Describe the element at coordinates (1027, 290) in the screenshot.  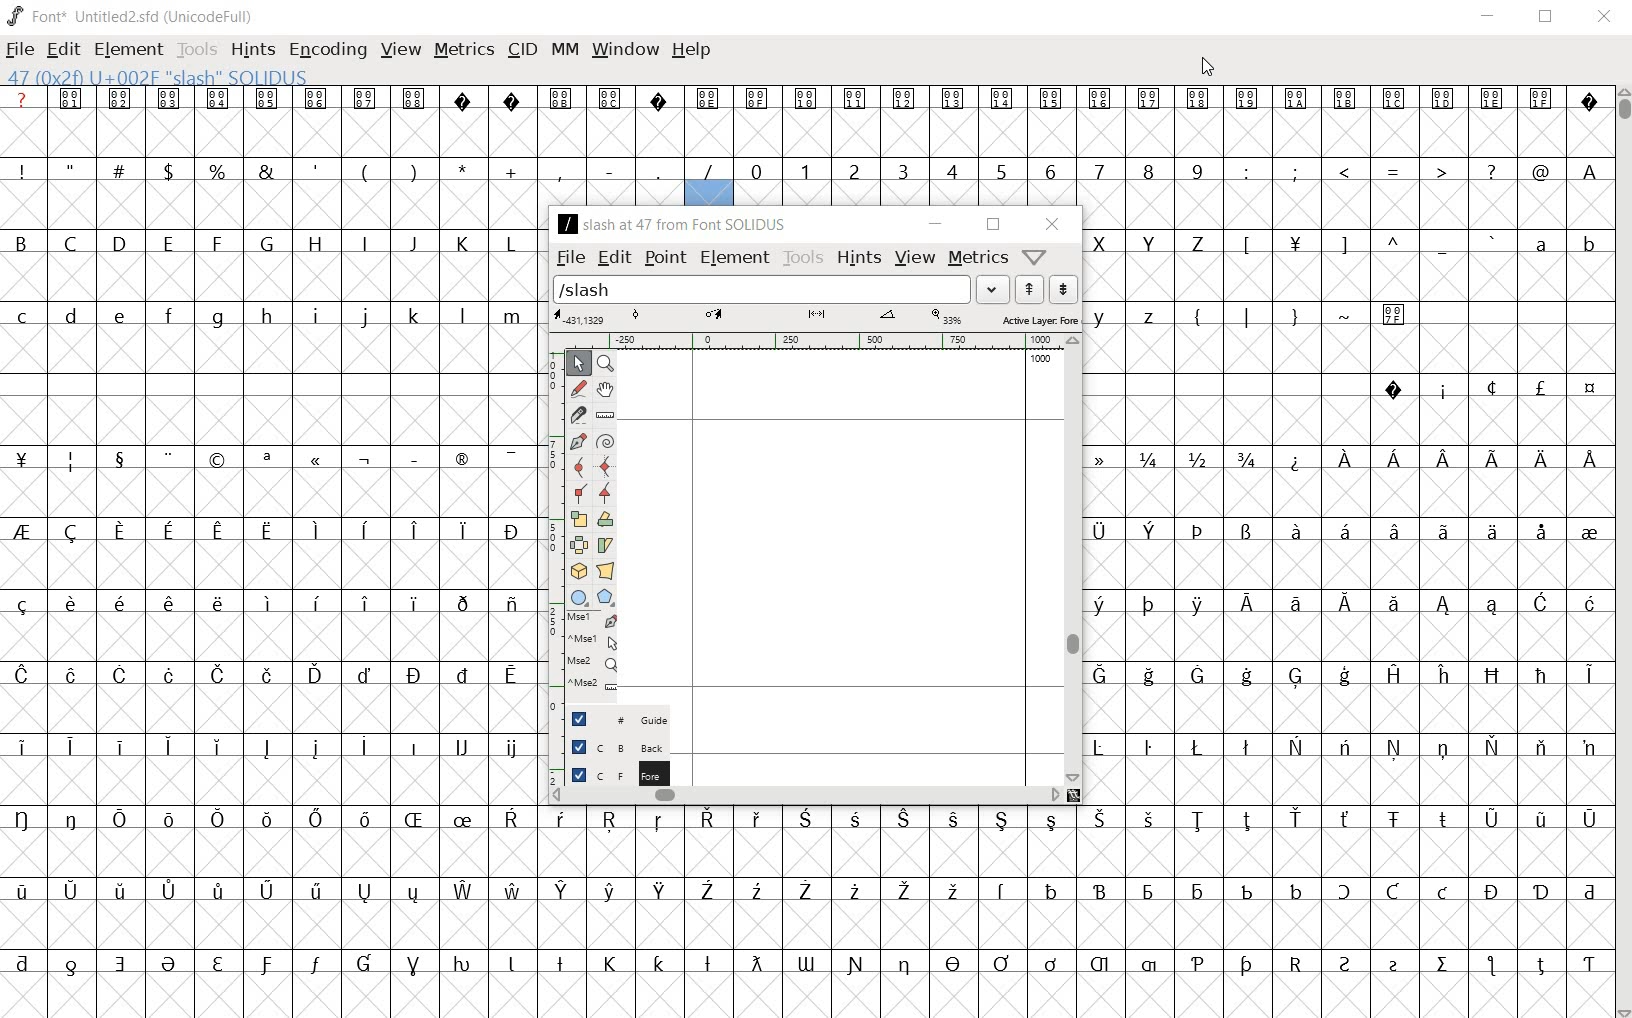
I see `show the next word on the list` at that location.